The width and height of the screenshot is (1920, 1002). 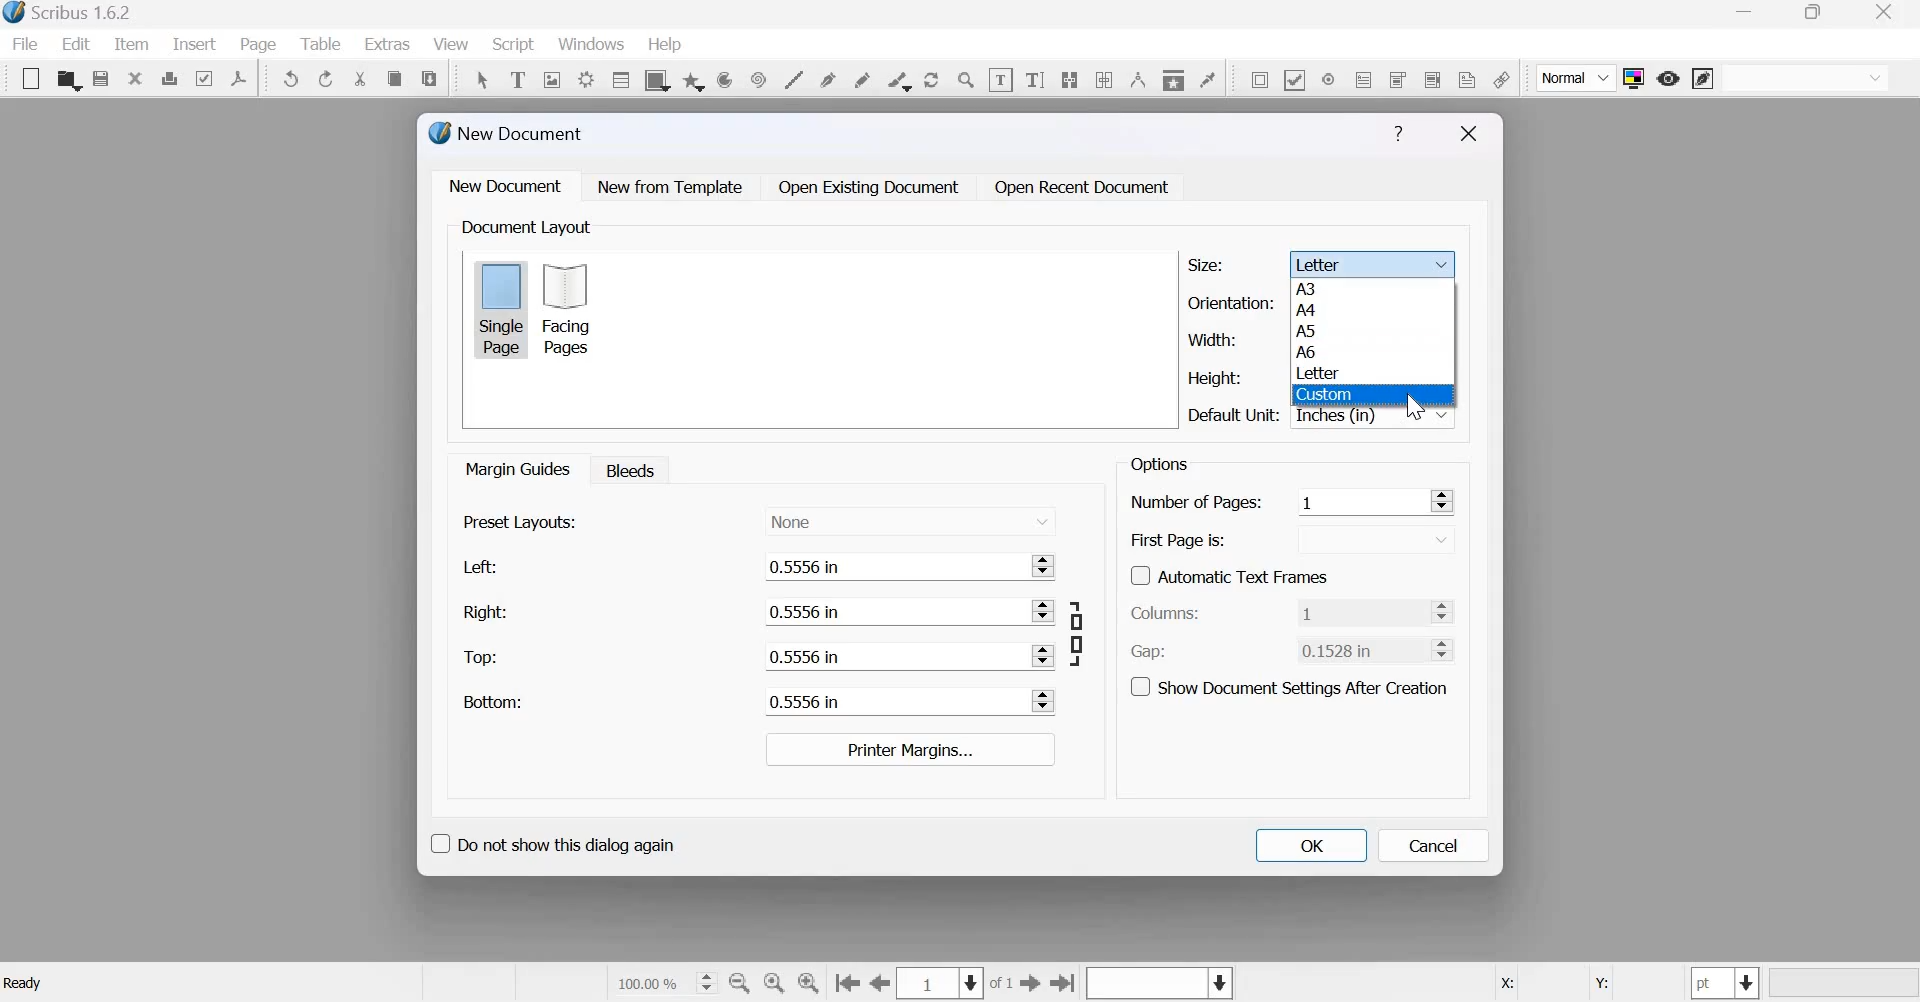 What do you see at coordinates (506, 185) in the screenshot?
I see `New document` at bounding box center [506, 185].